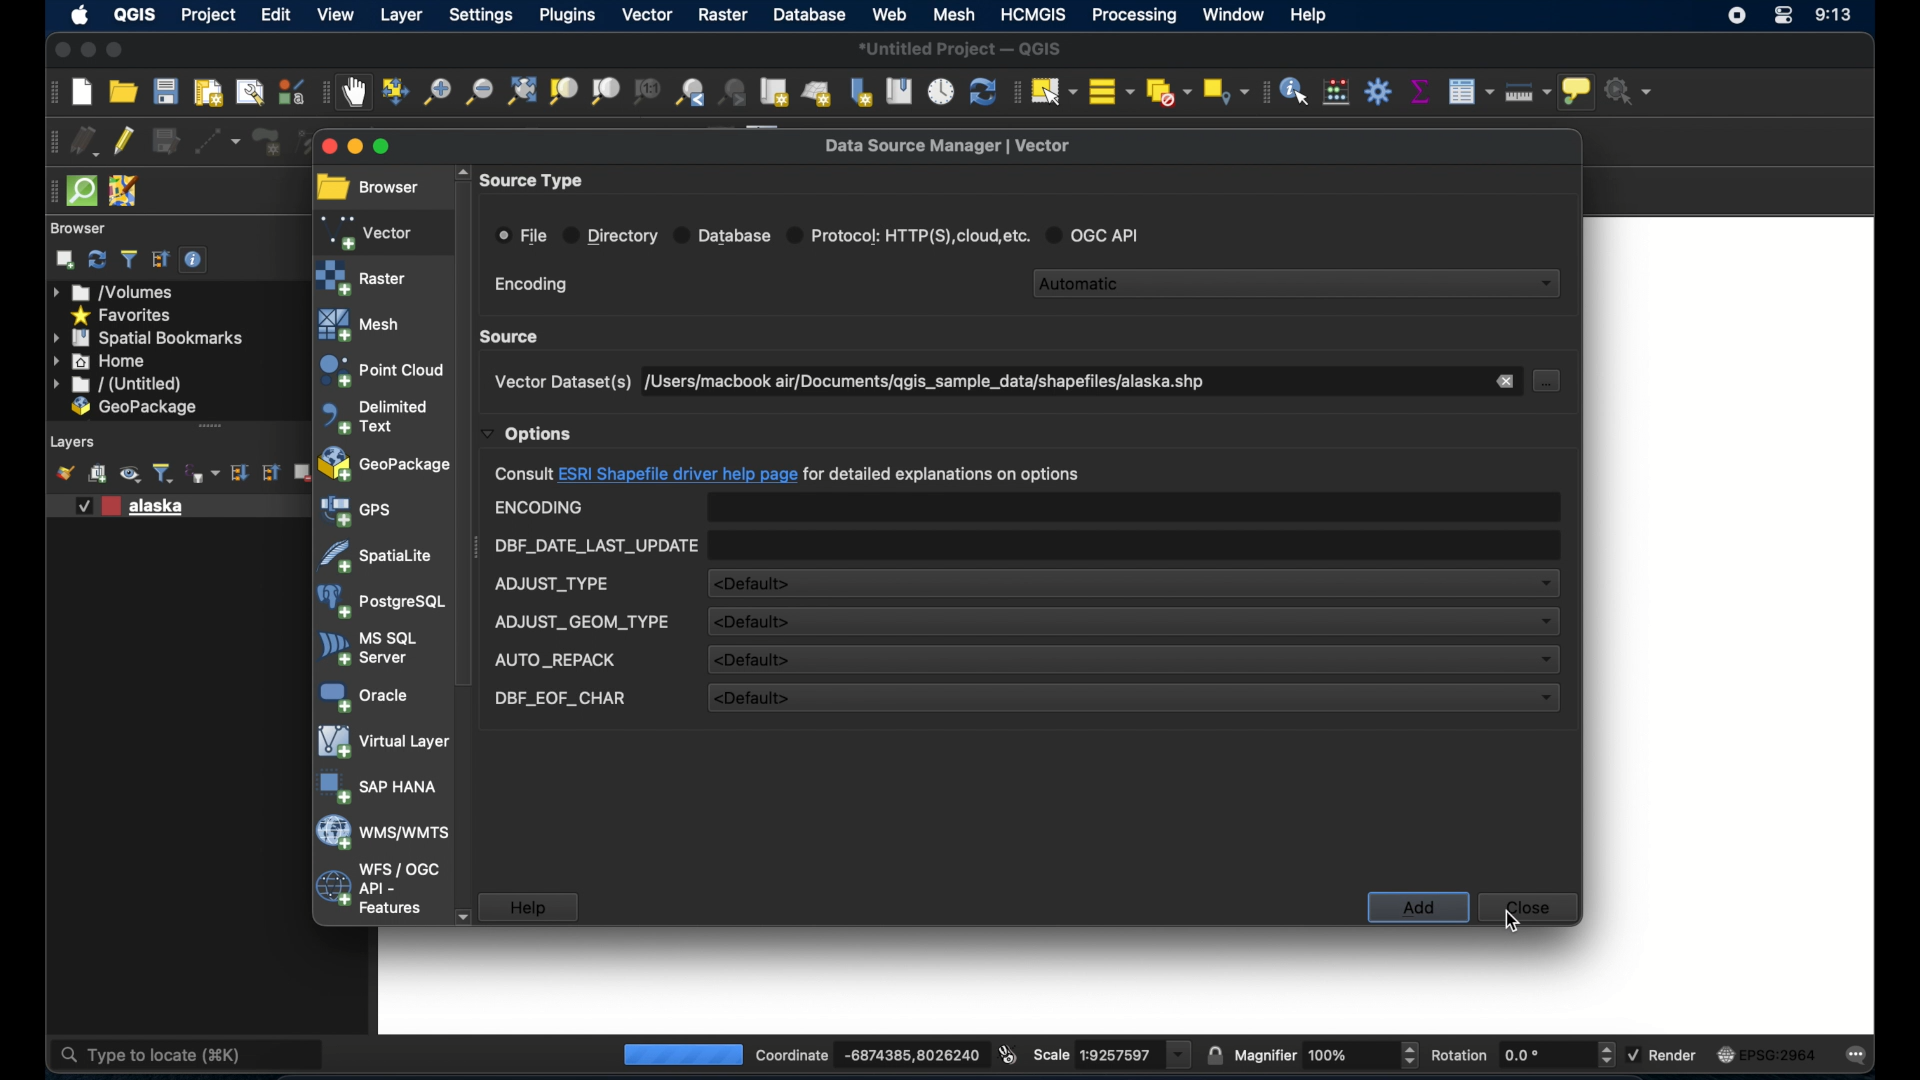  I want to click on encoding, so click(531, 285).